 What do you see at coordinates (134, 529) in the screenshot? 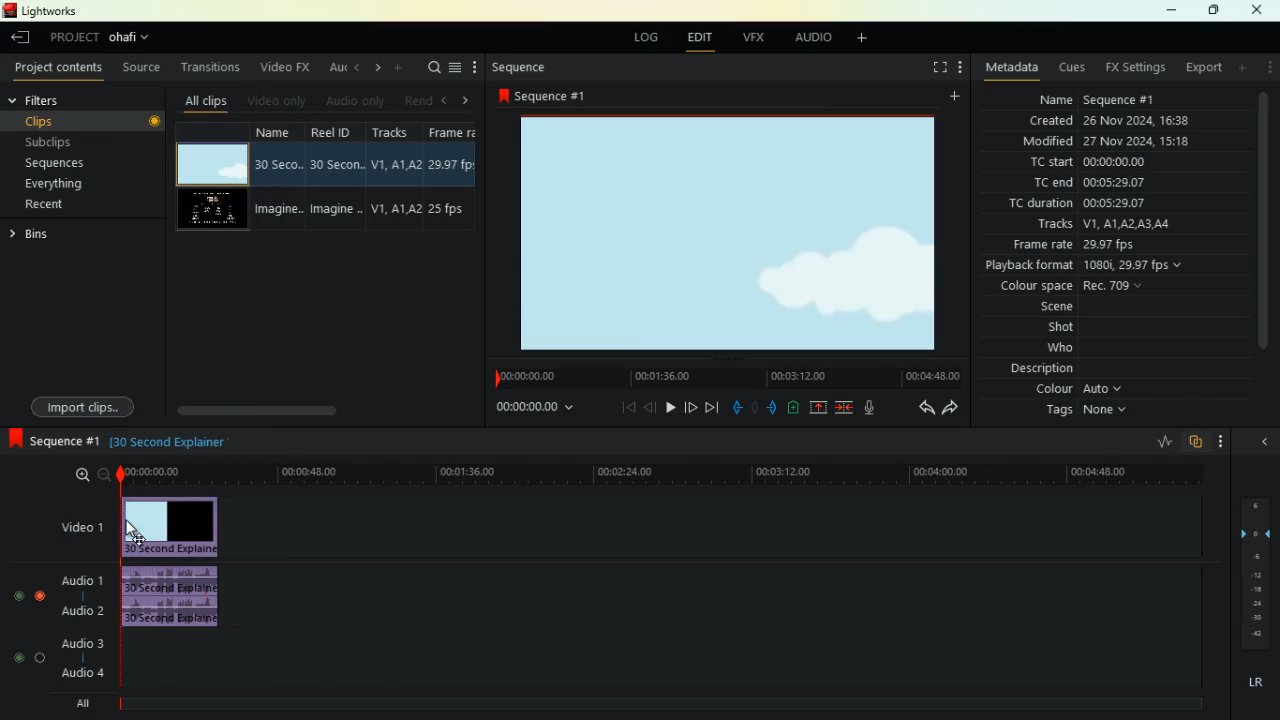
I see `Mouse Cursor` at bounding box center [134, 529].